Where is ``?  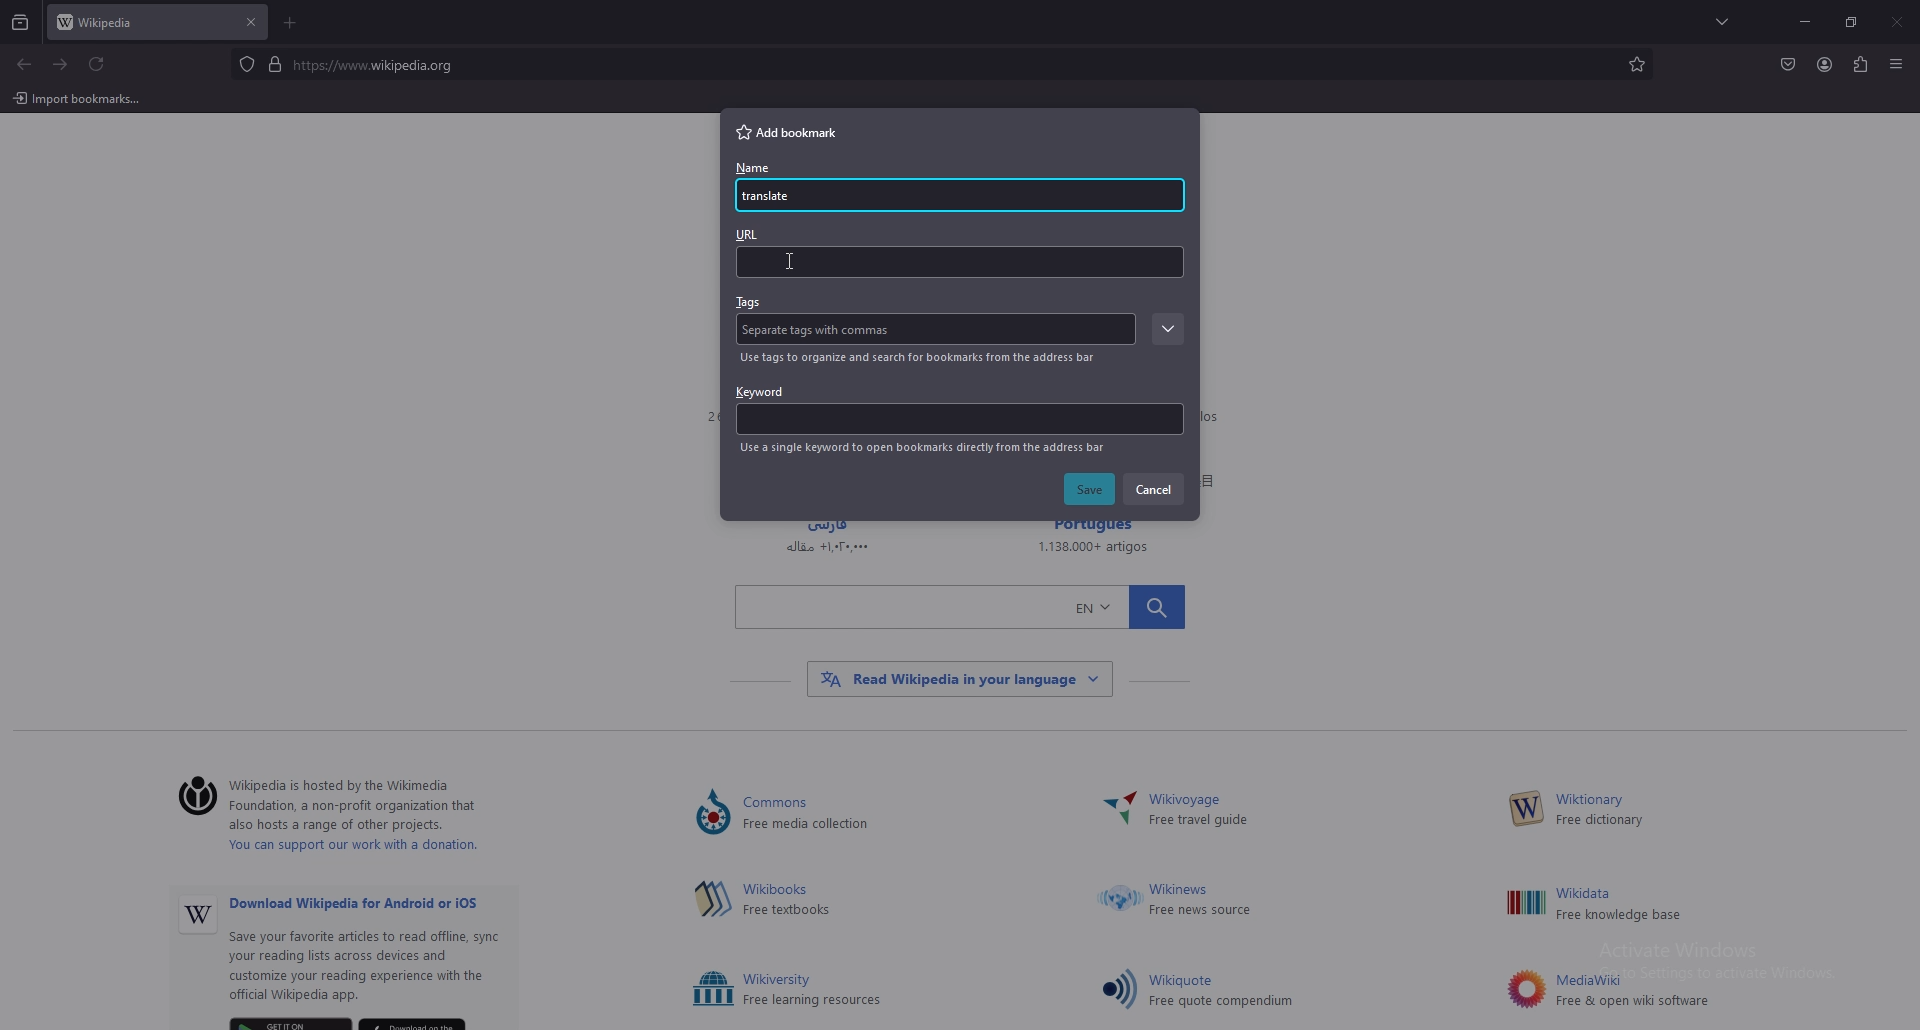
 is located at coordinates (381, 952).